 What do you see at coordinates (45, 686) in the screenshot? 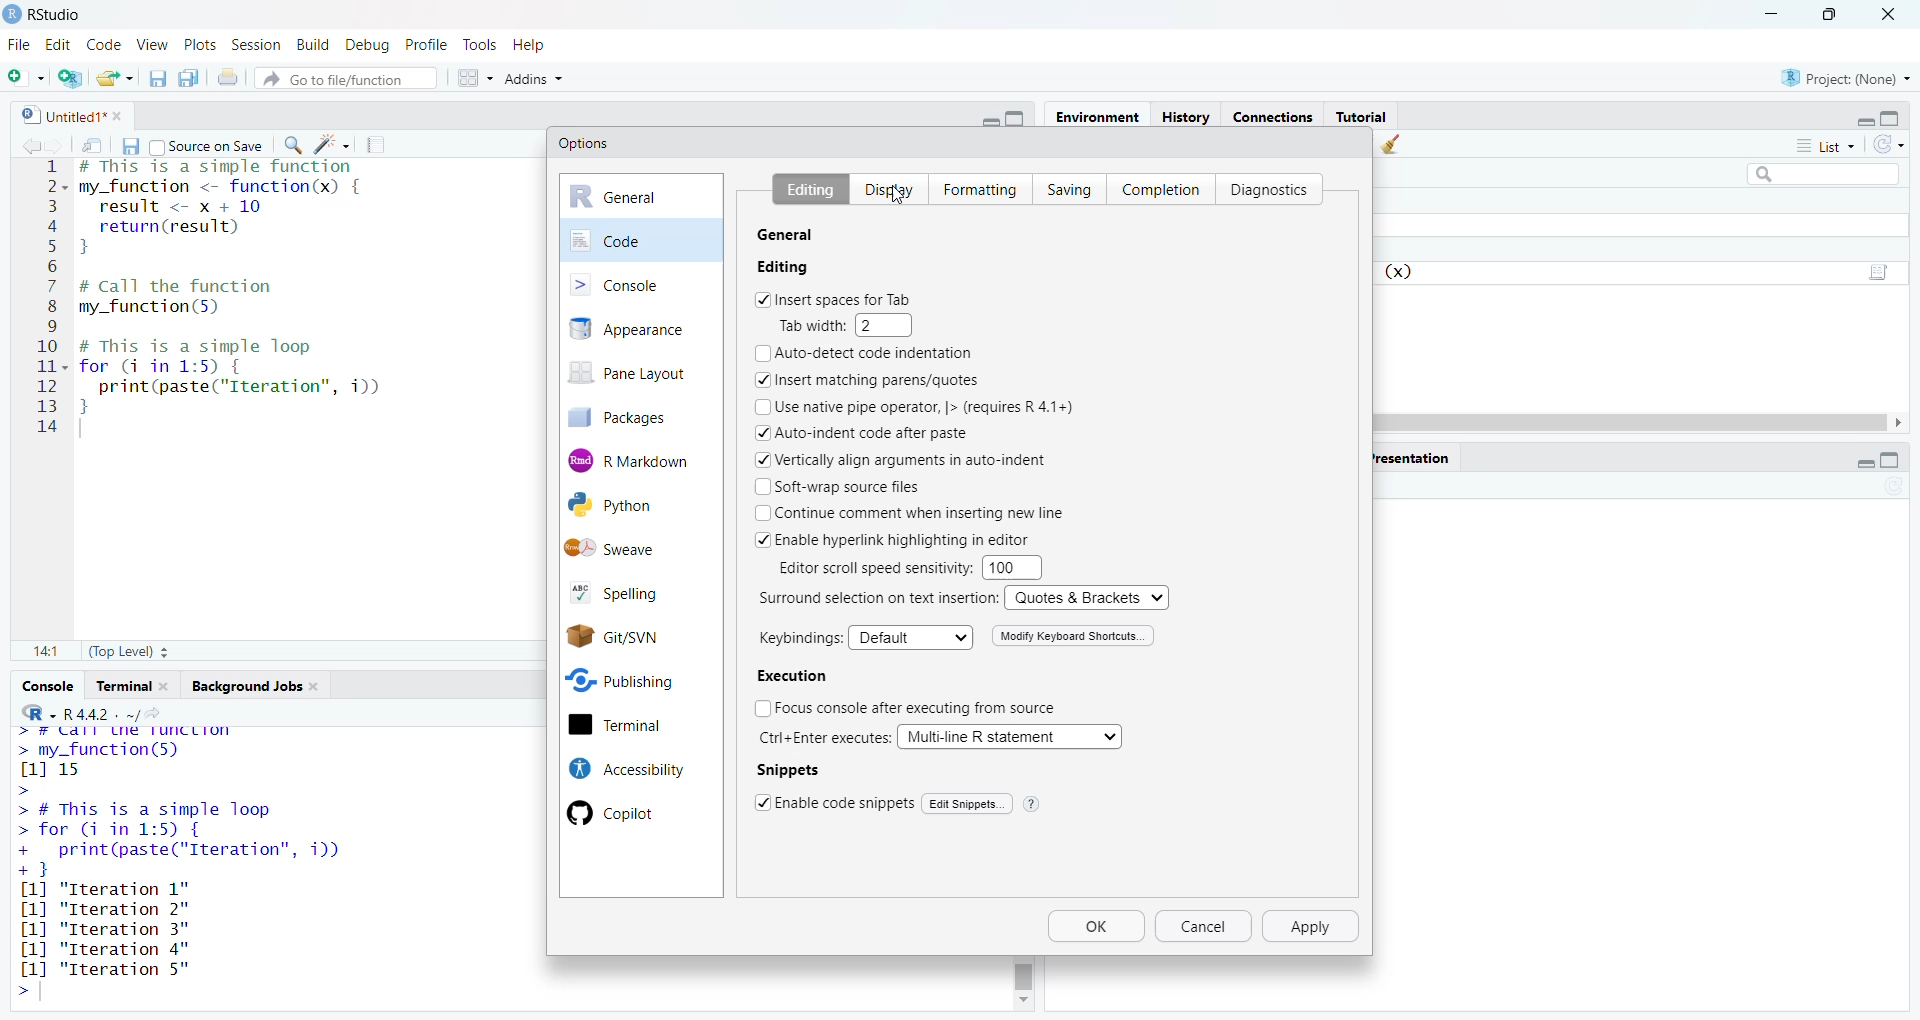
I see `console` at bounding box center [45, 686].